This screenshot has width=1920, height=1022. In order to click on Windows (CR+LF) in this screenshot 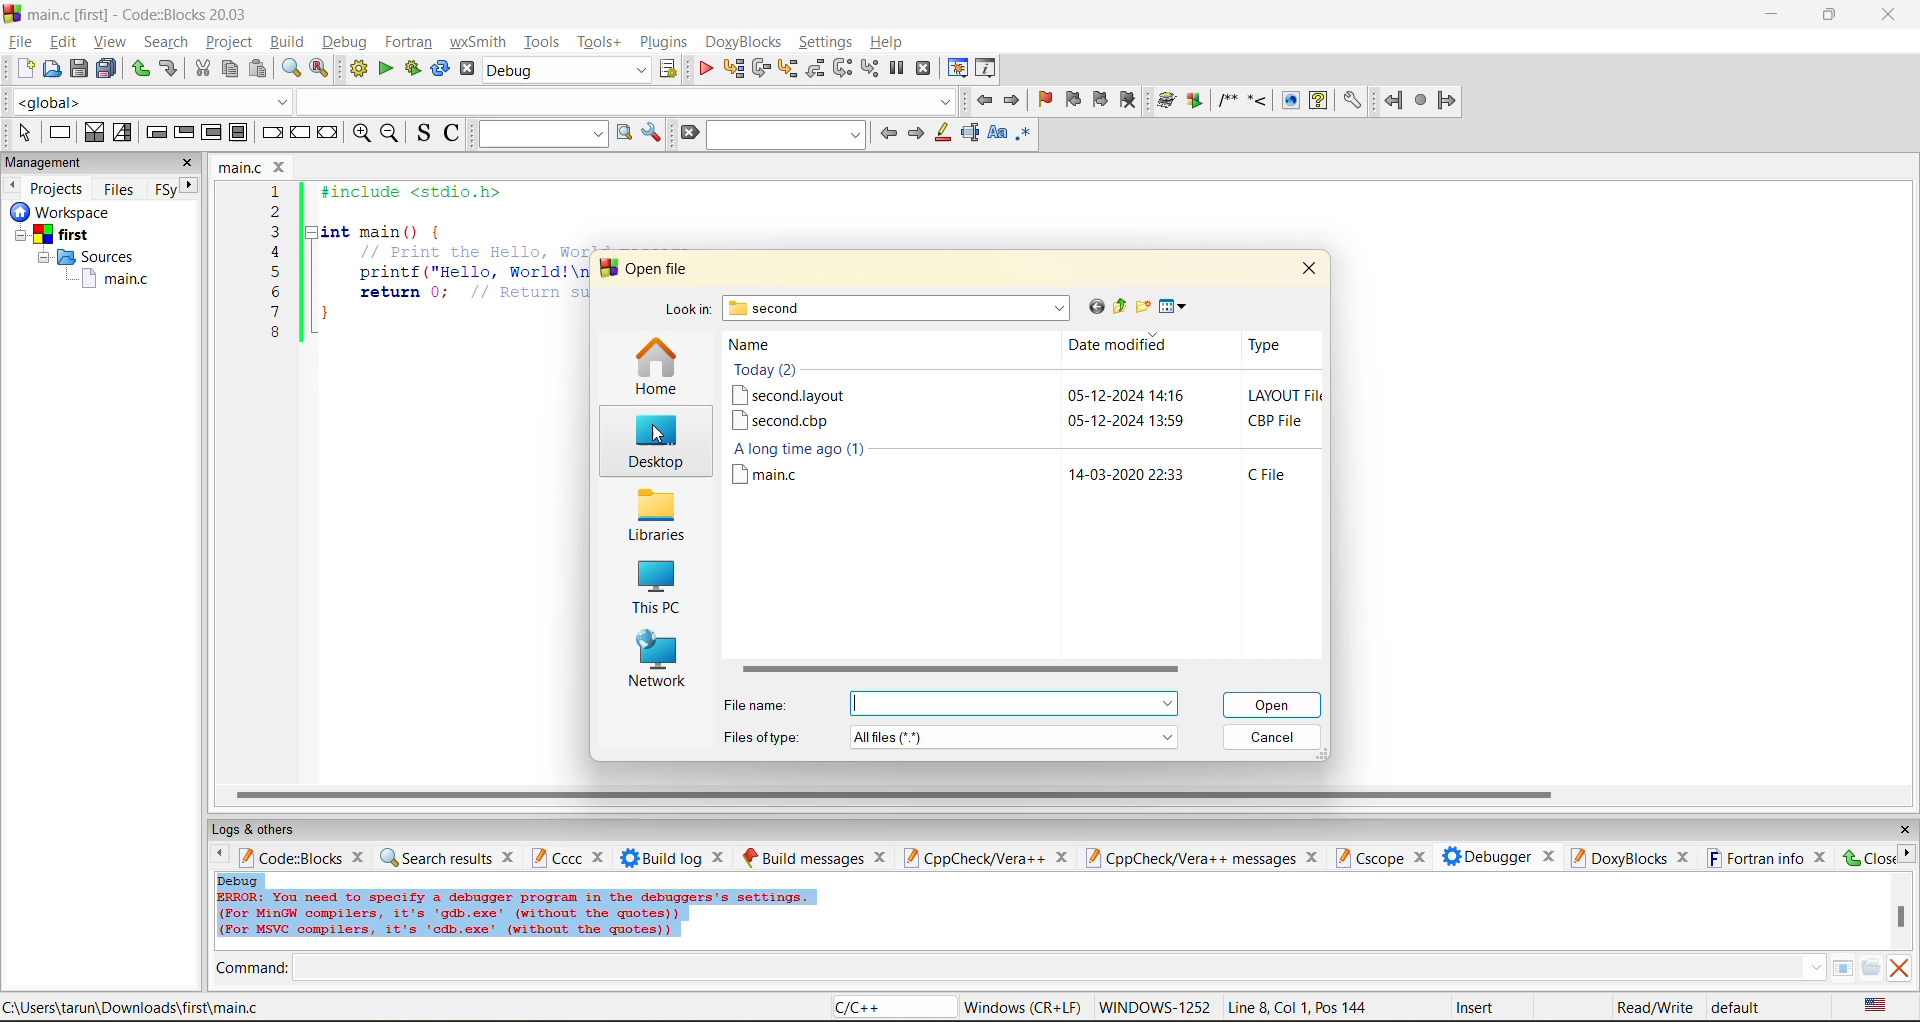, I will do `click(1025, 1007)`.